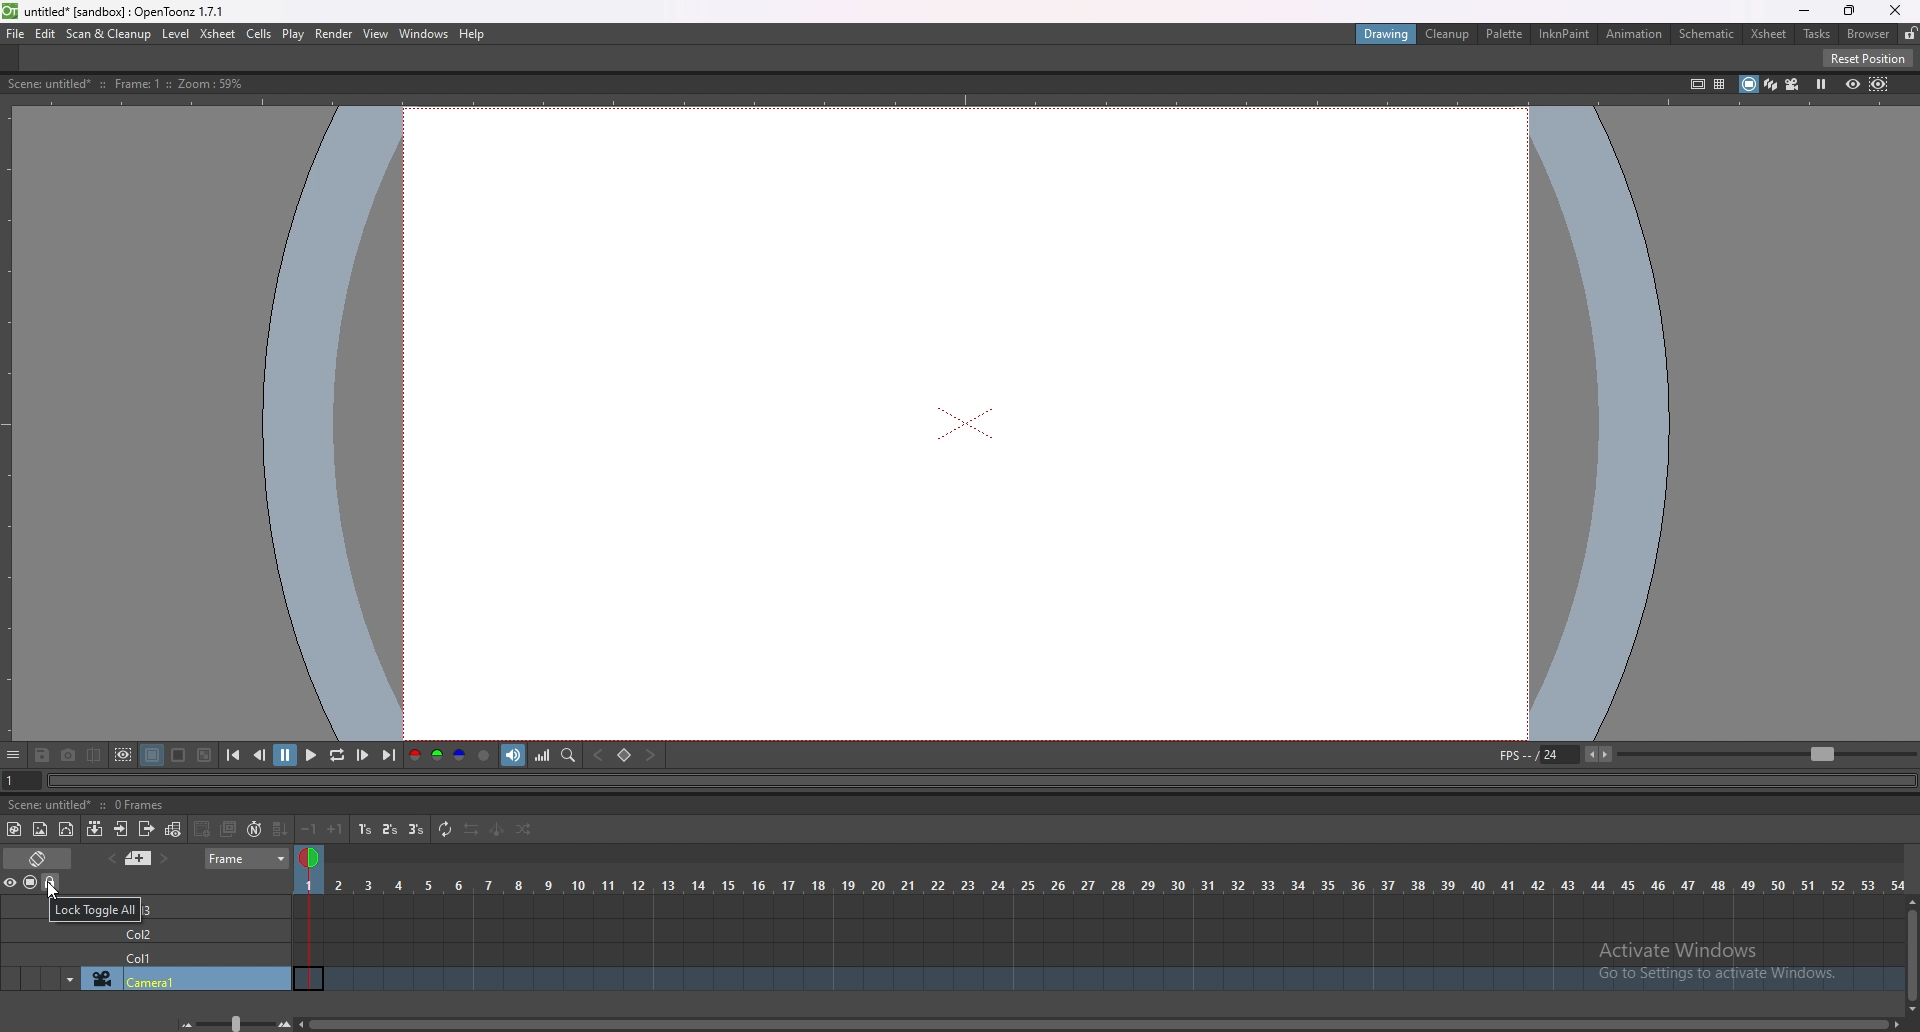  What do you see at coordinates (414, 754) in the screenshot?
I see `red` at bounding box center [414, 754].